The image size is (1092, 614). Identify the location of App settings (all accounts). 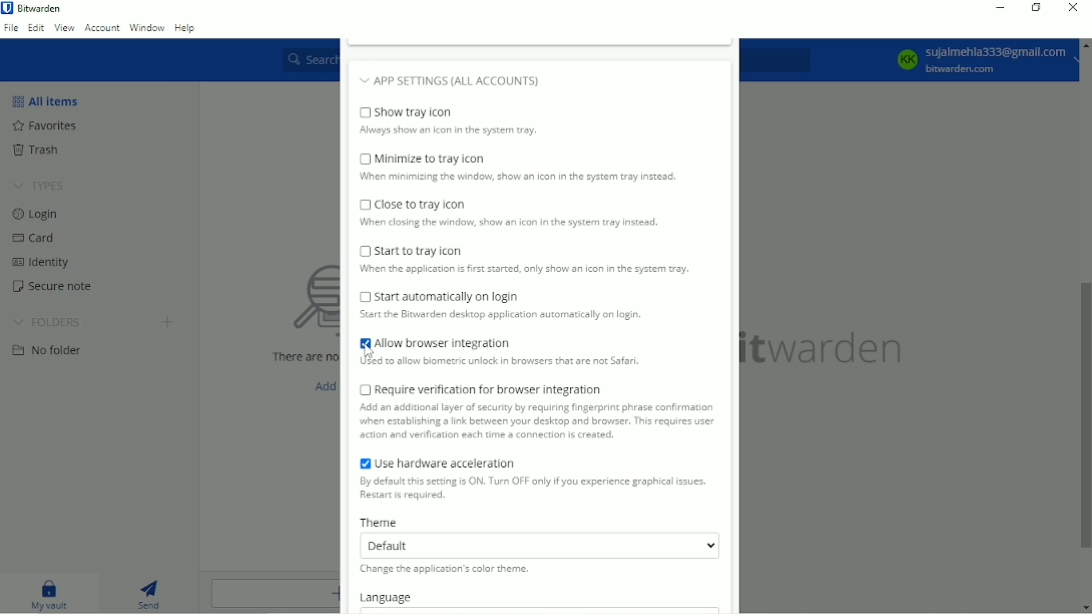
(489, 78).